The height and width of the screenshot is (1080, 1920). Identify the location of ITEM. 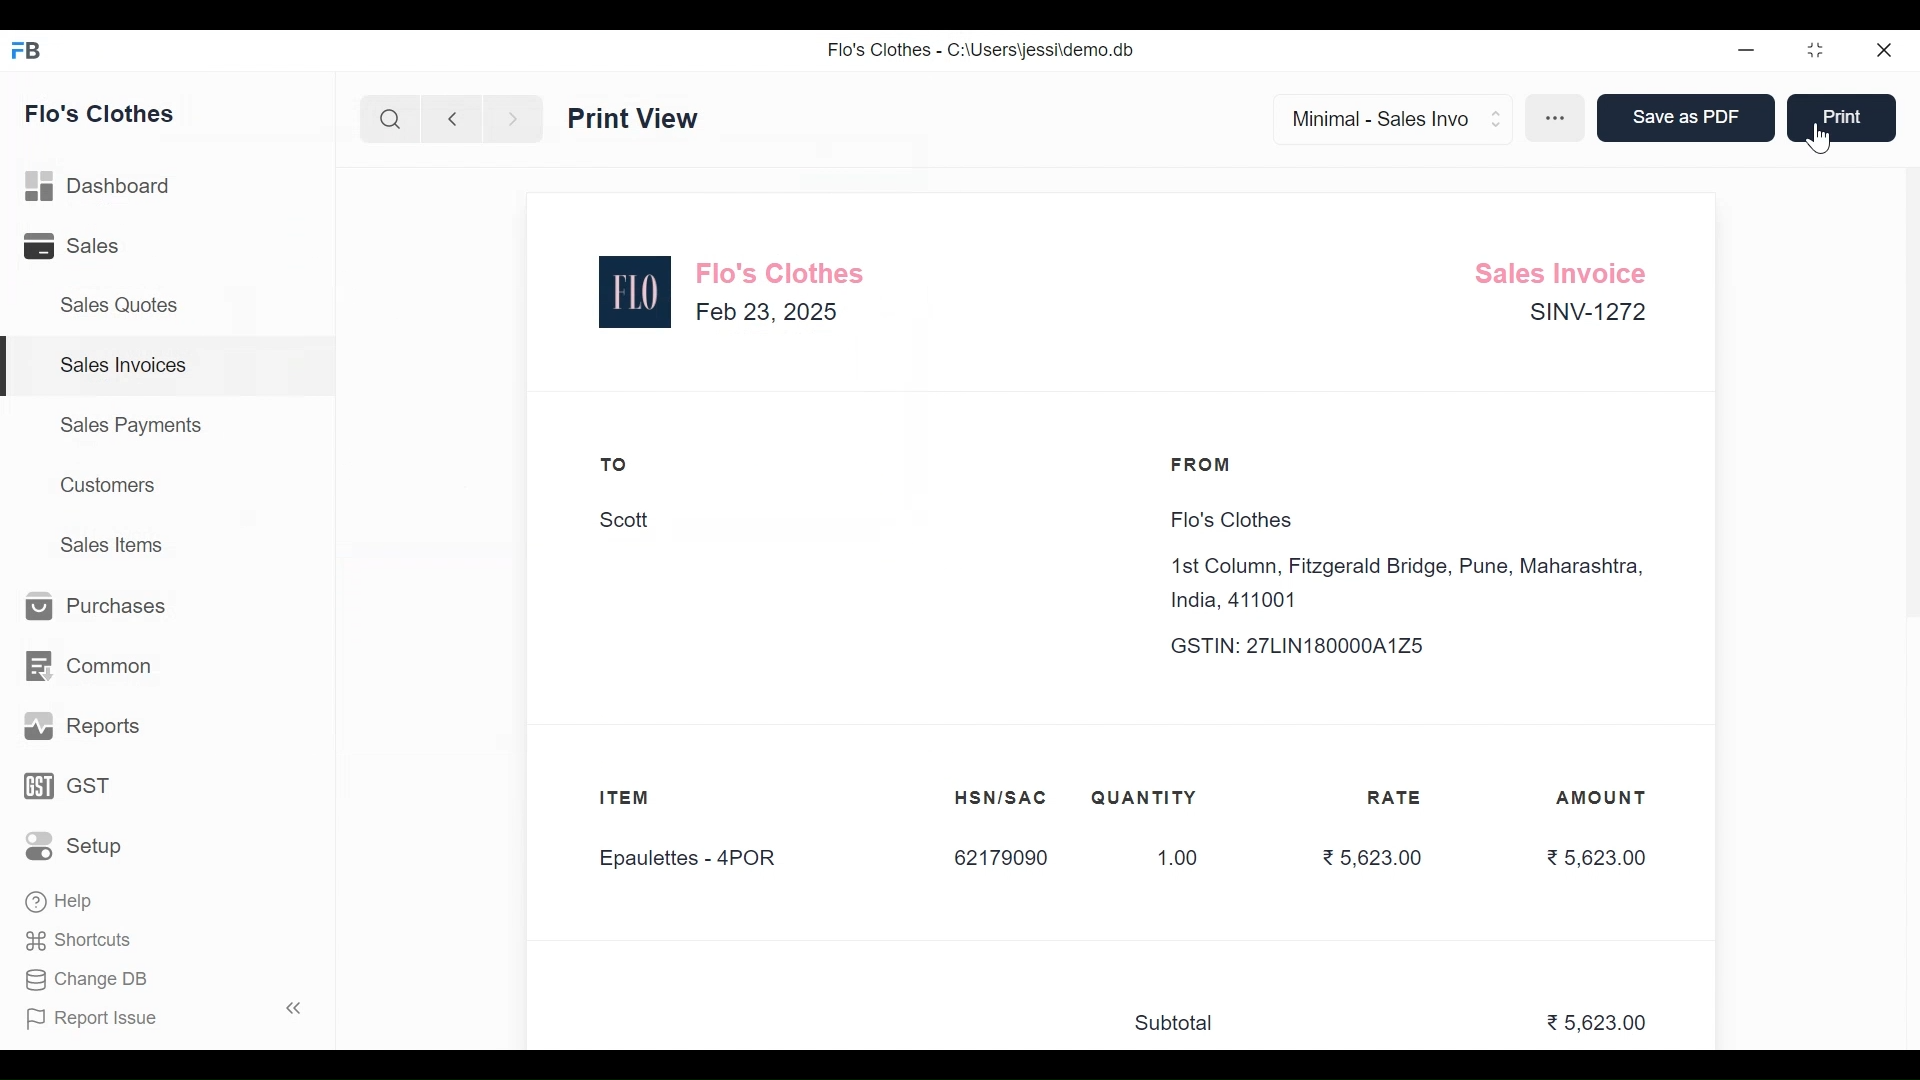
(644, 800).